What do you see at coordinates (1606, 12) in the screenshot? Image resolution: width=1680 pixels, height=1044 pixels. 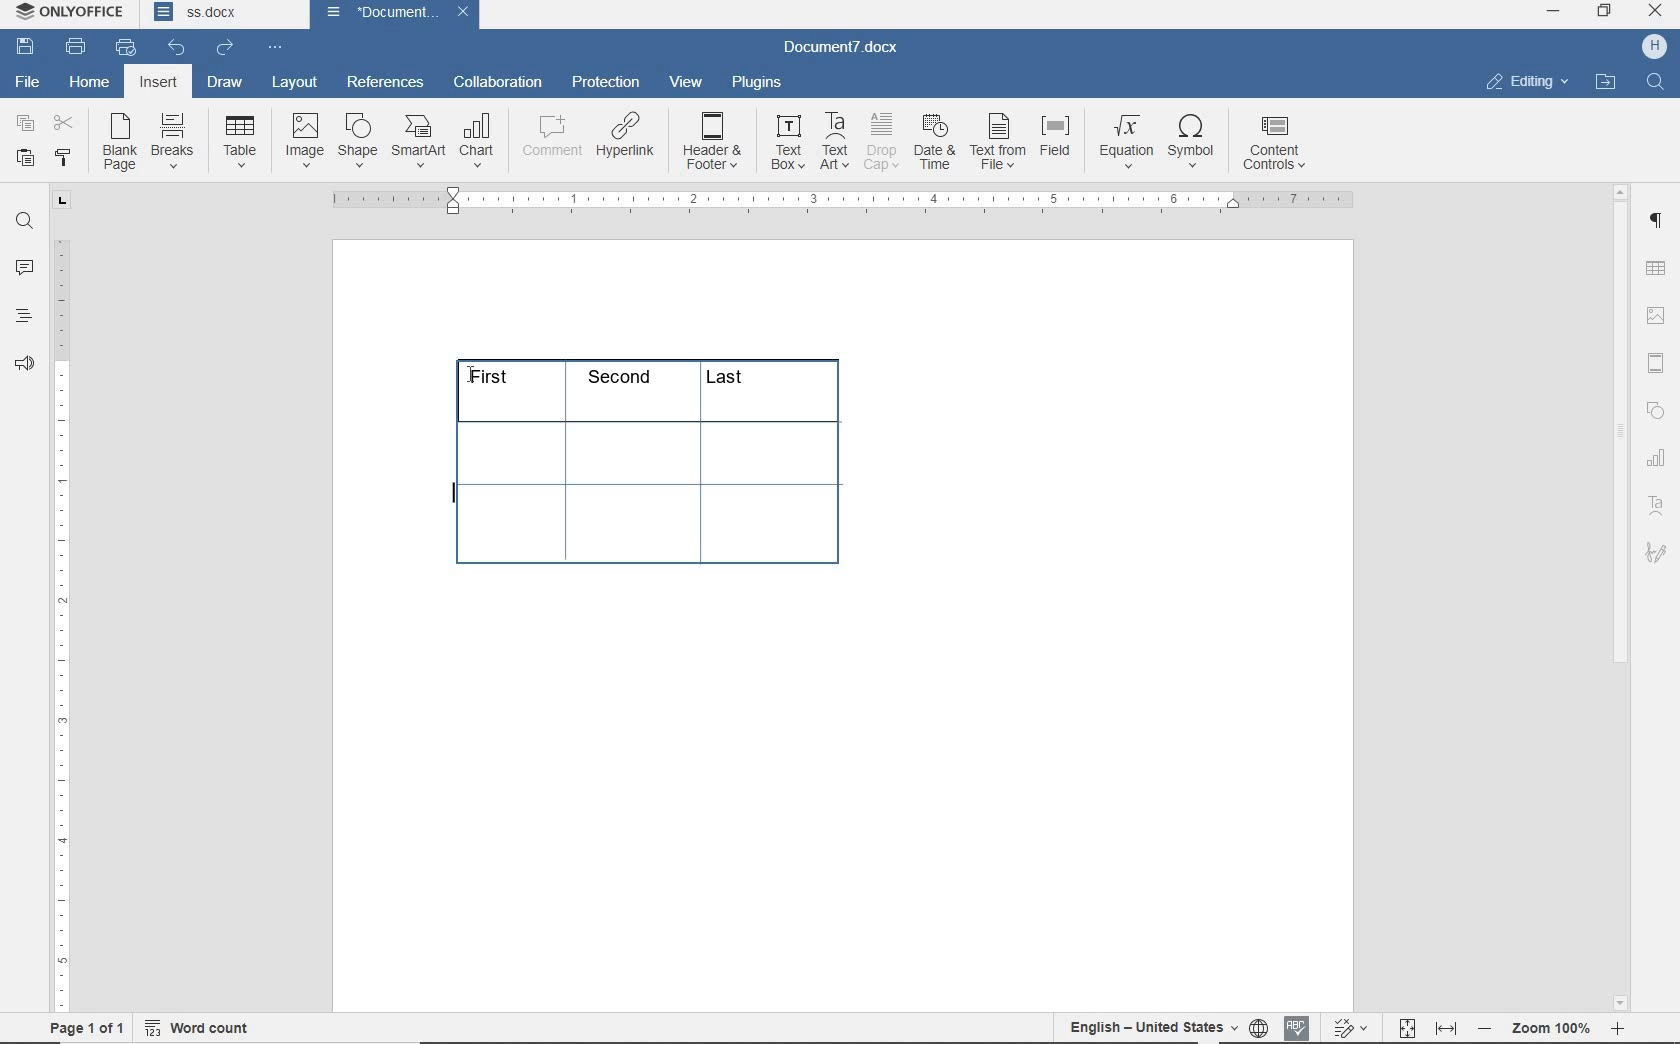 I see `RESTORE DOWN` at bounding box center [1606, 12].